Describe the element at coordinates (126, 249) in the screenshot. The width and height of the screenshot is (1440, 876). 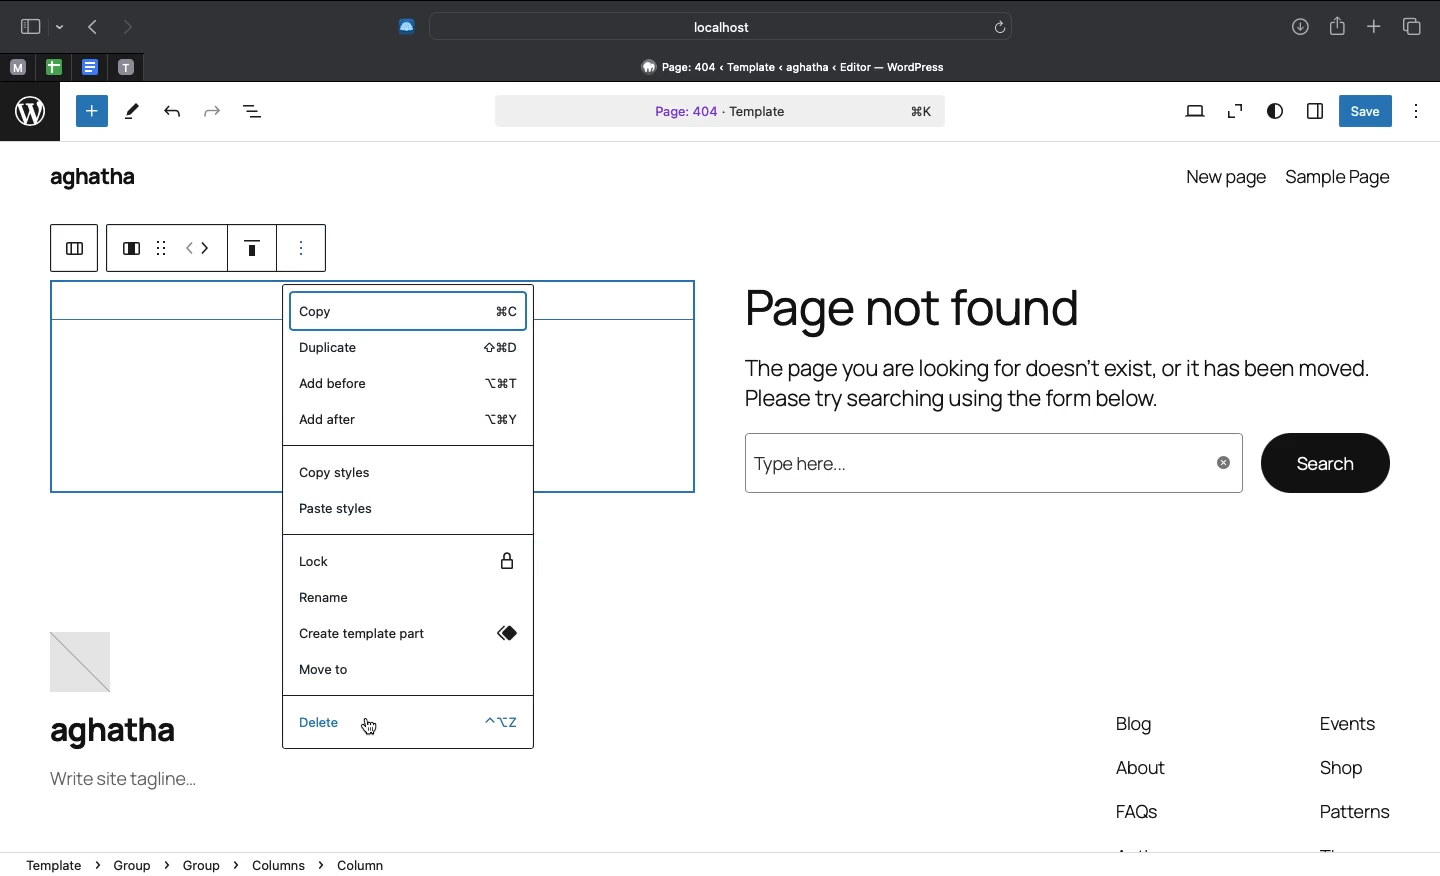
I see `group` at that location.